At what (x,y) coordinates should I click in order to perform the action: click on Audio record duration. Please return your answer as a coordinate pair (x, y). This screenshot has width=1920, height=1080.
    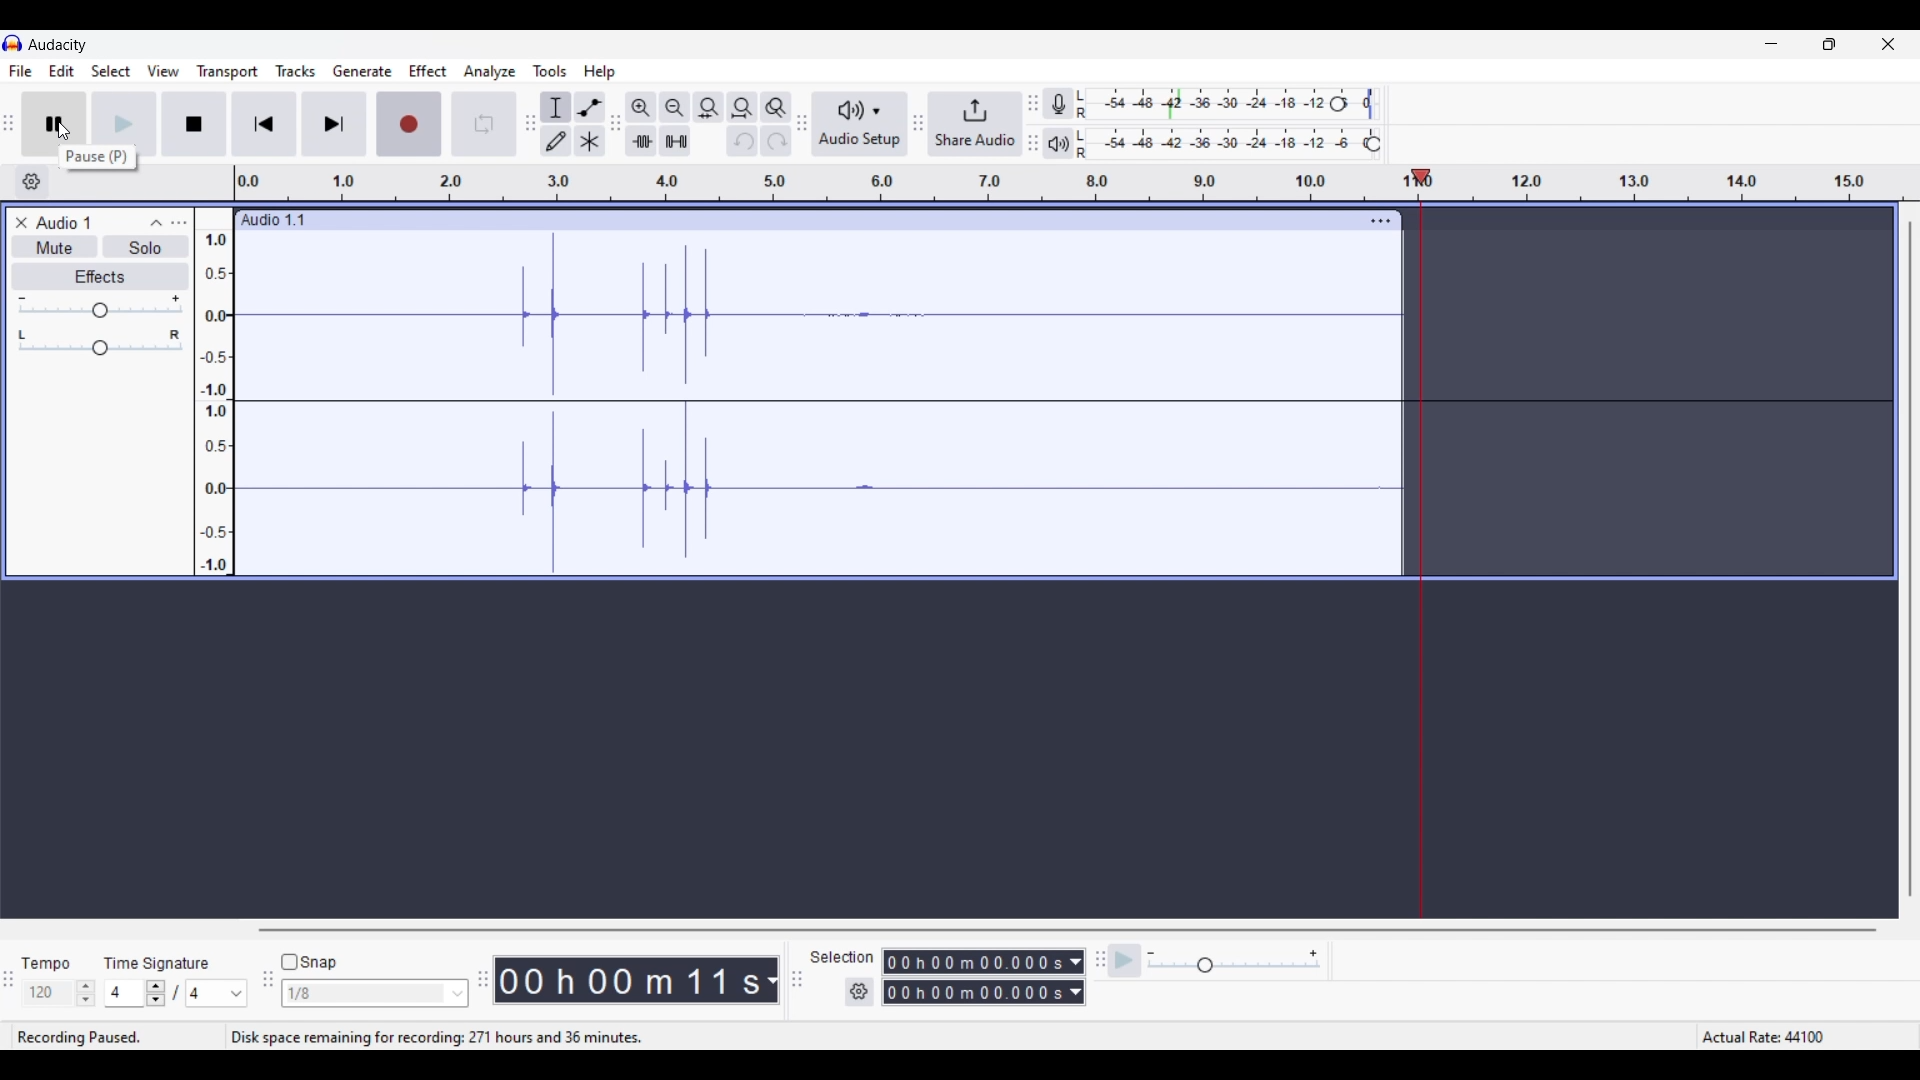
    Looking at the image, I should click on (630, 981).